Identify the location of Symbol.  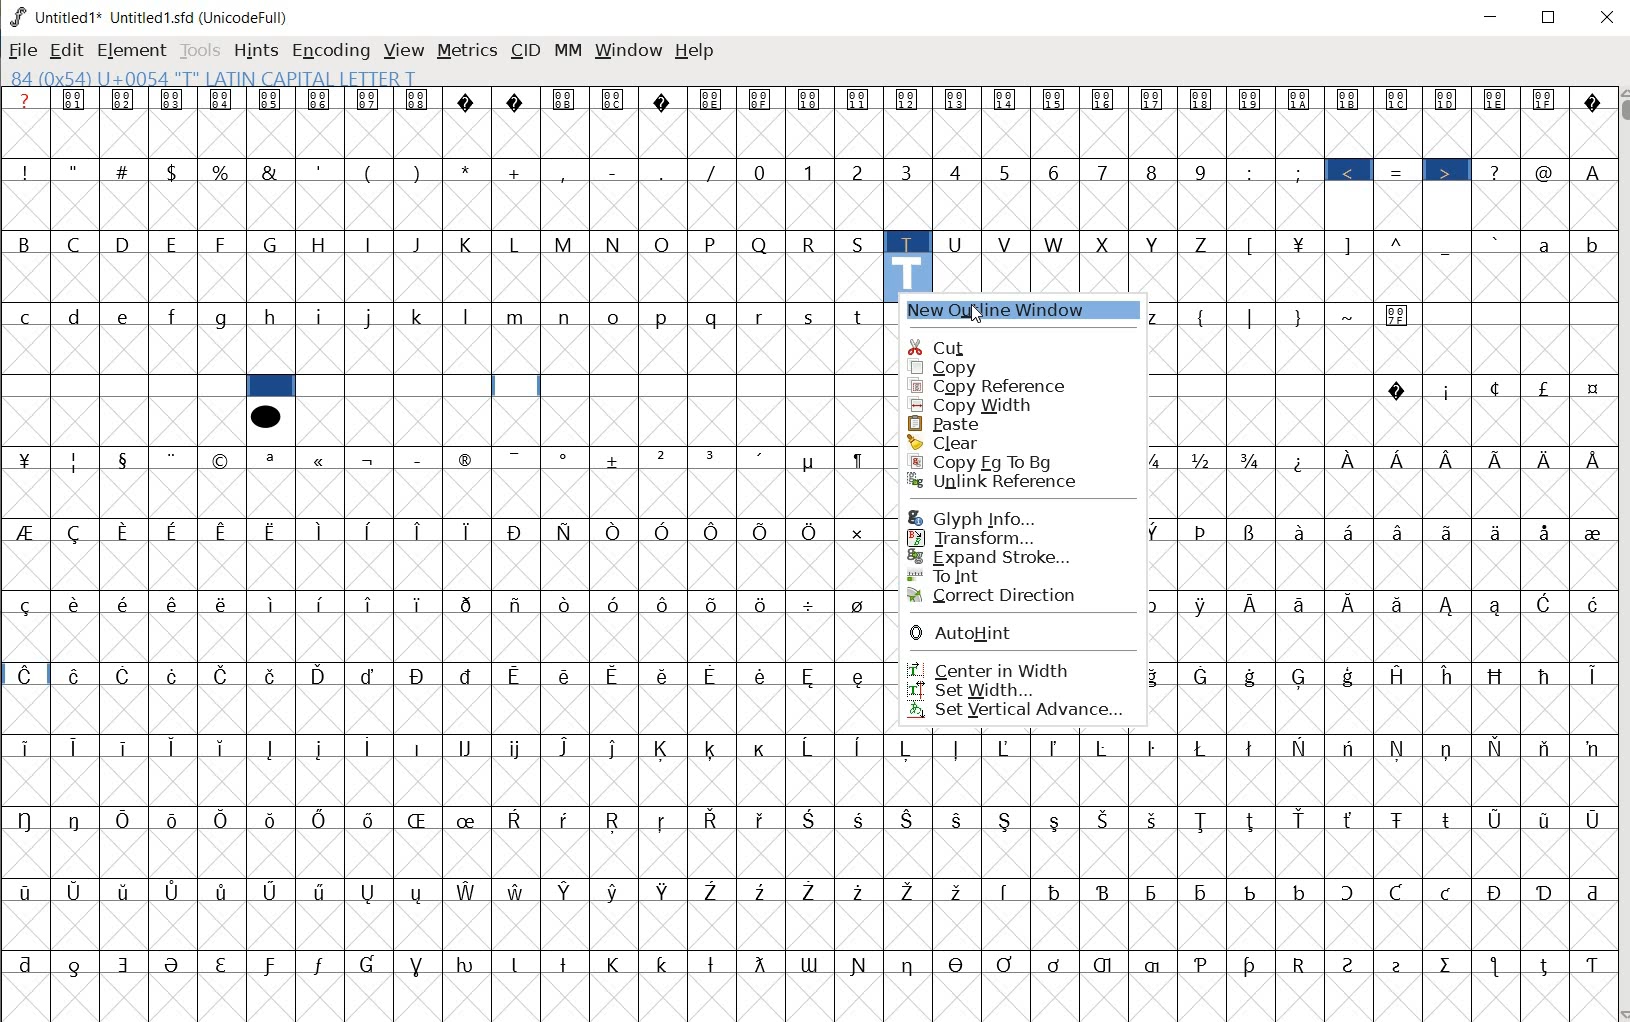
(1254, 604).